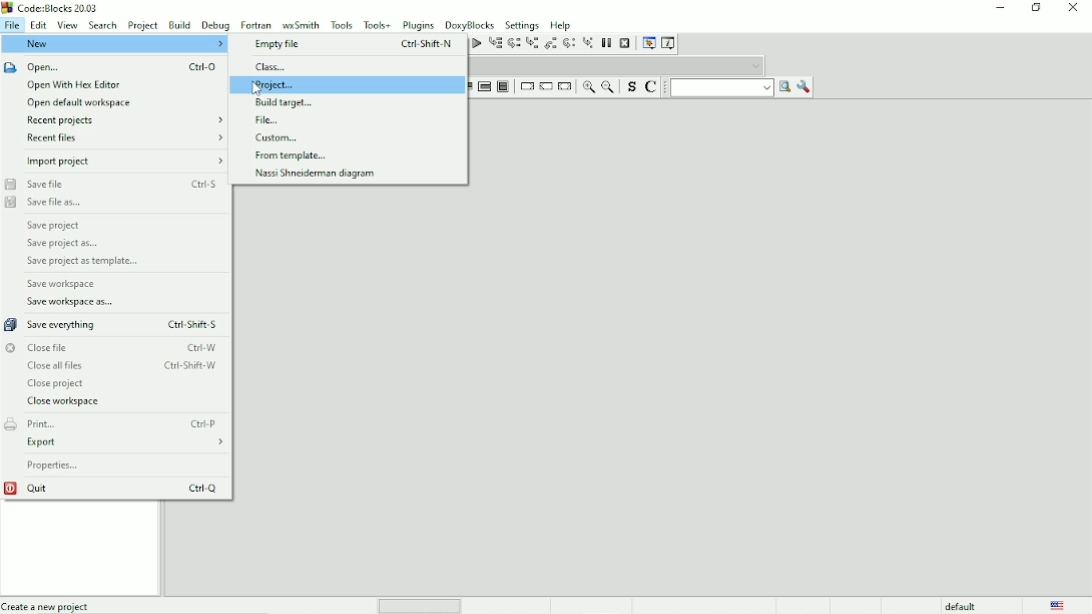 The height and width of the screenshot is (614, 1092). Describe the element at coordinates (275, 85) in the screenshot. I see `Project` at that location.